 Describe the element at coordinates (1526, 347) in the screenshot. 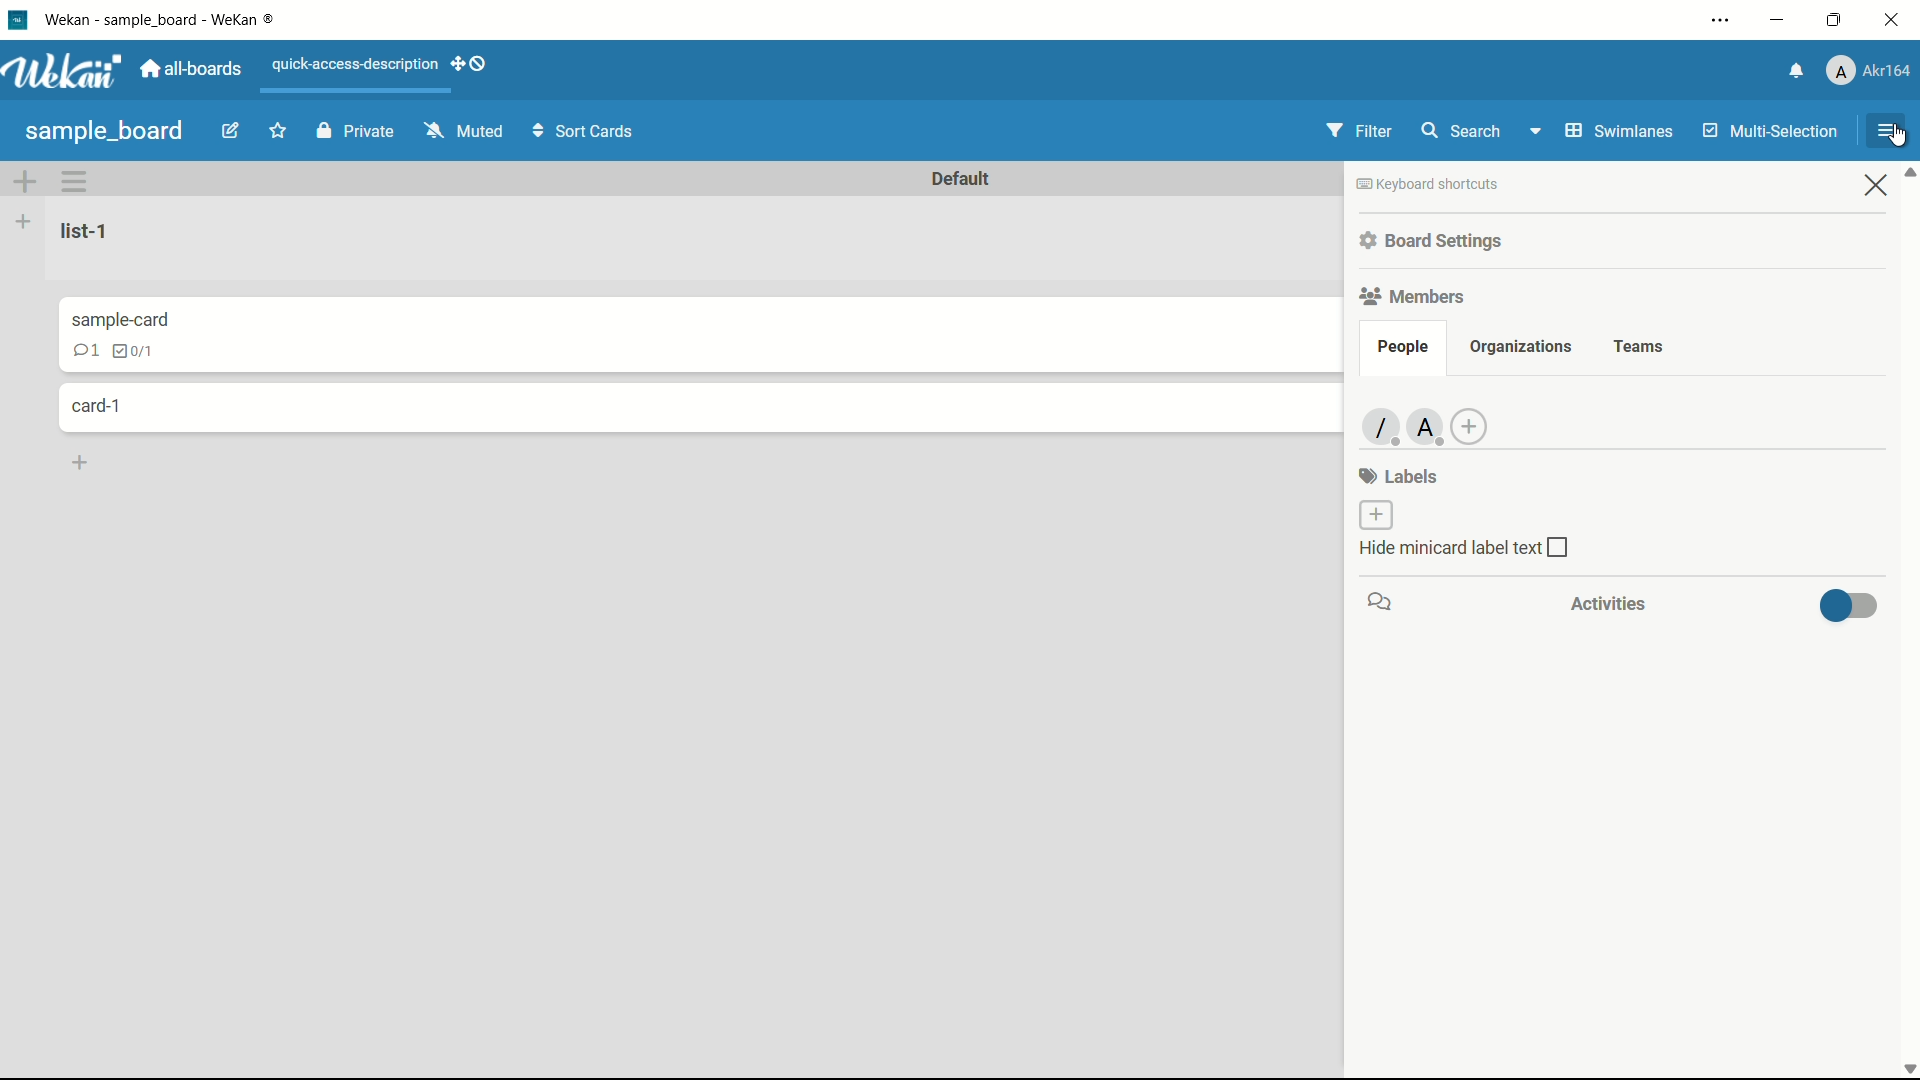

I see `organizations` at that location.